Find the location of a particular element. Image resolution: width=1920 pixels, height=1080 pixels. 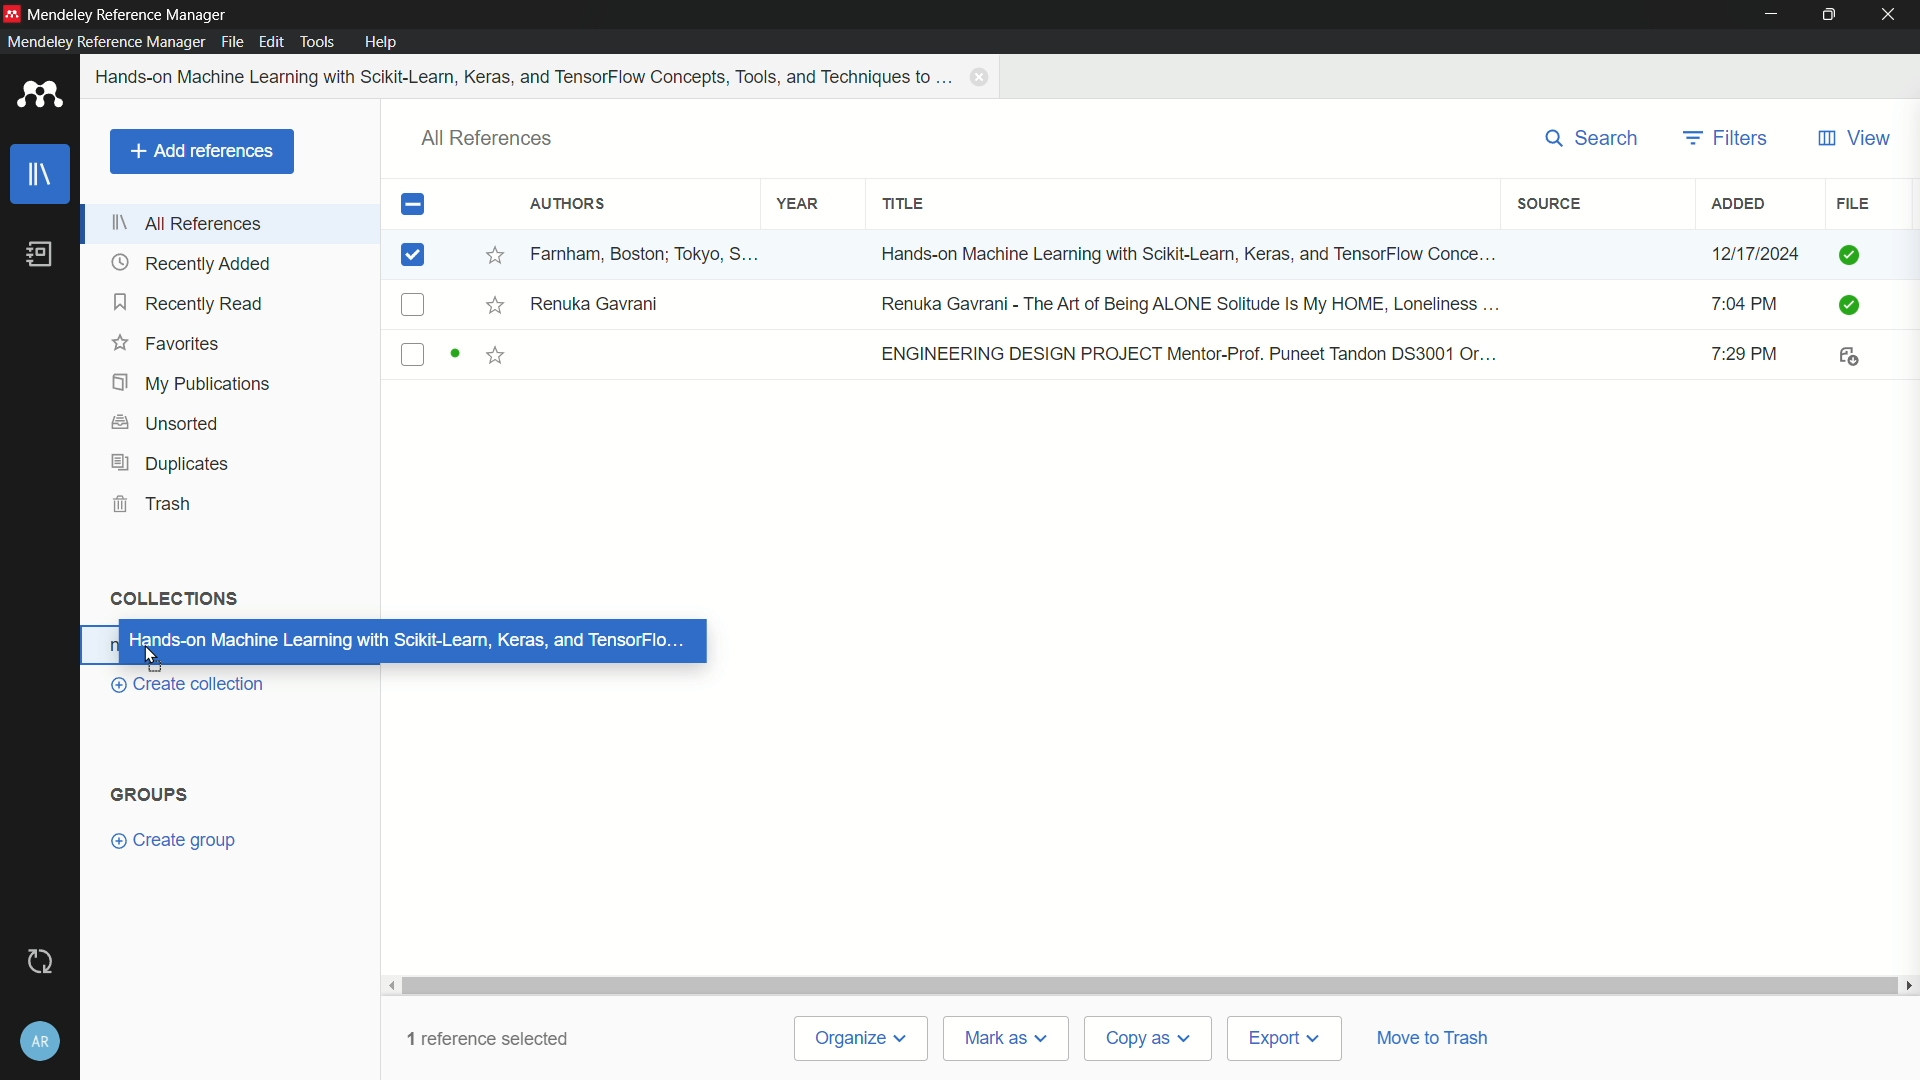

source is located at coordinates (1551, 203).